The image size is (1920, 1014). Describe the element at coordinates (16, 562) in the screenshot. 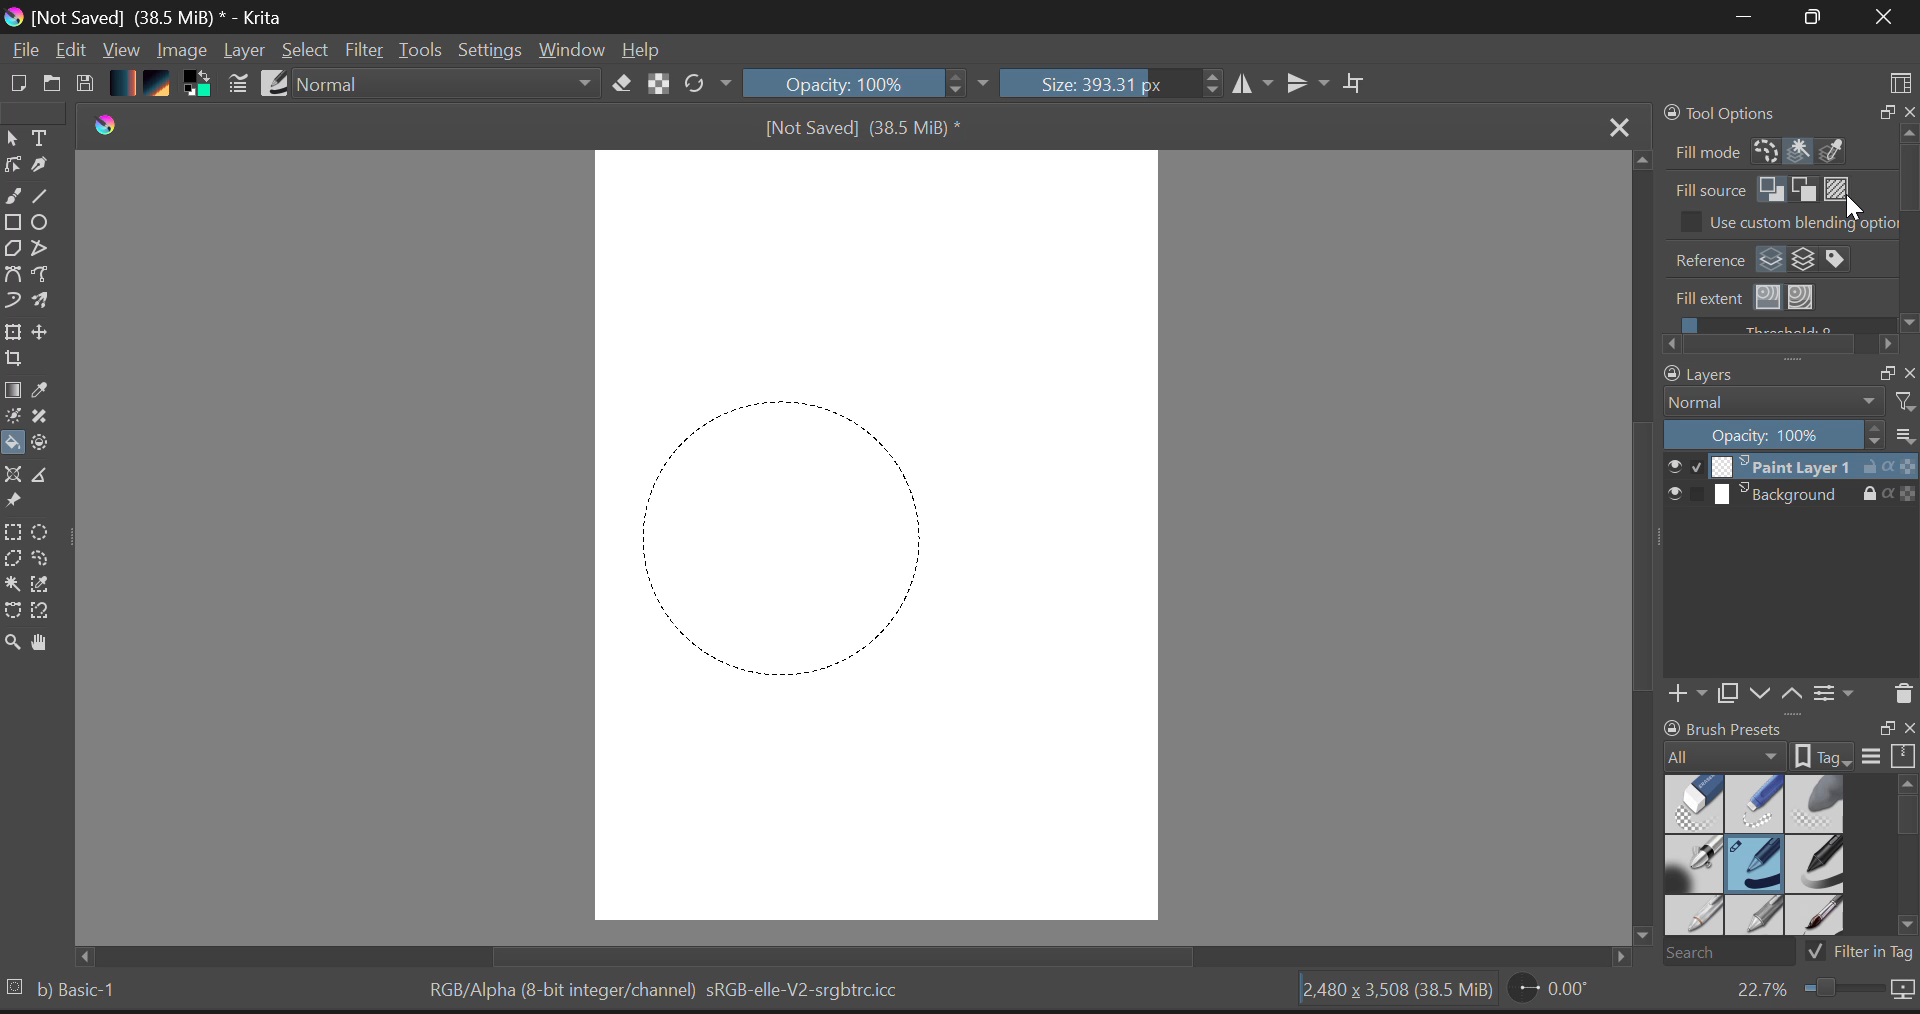

I see `Polygon Selection` at that location.